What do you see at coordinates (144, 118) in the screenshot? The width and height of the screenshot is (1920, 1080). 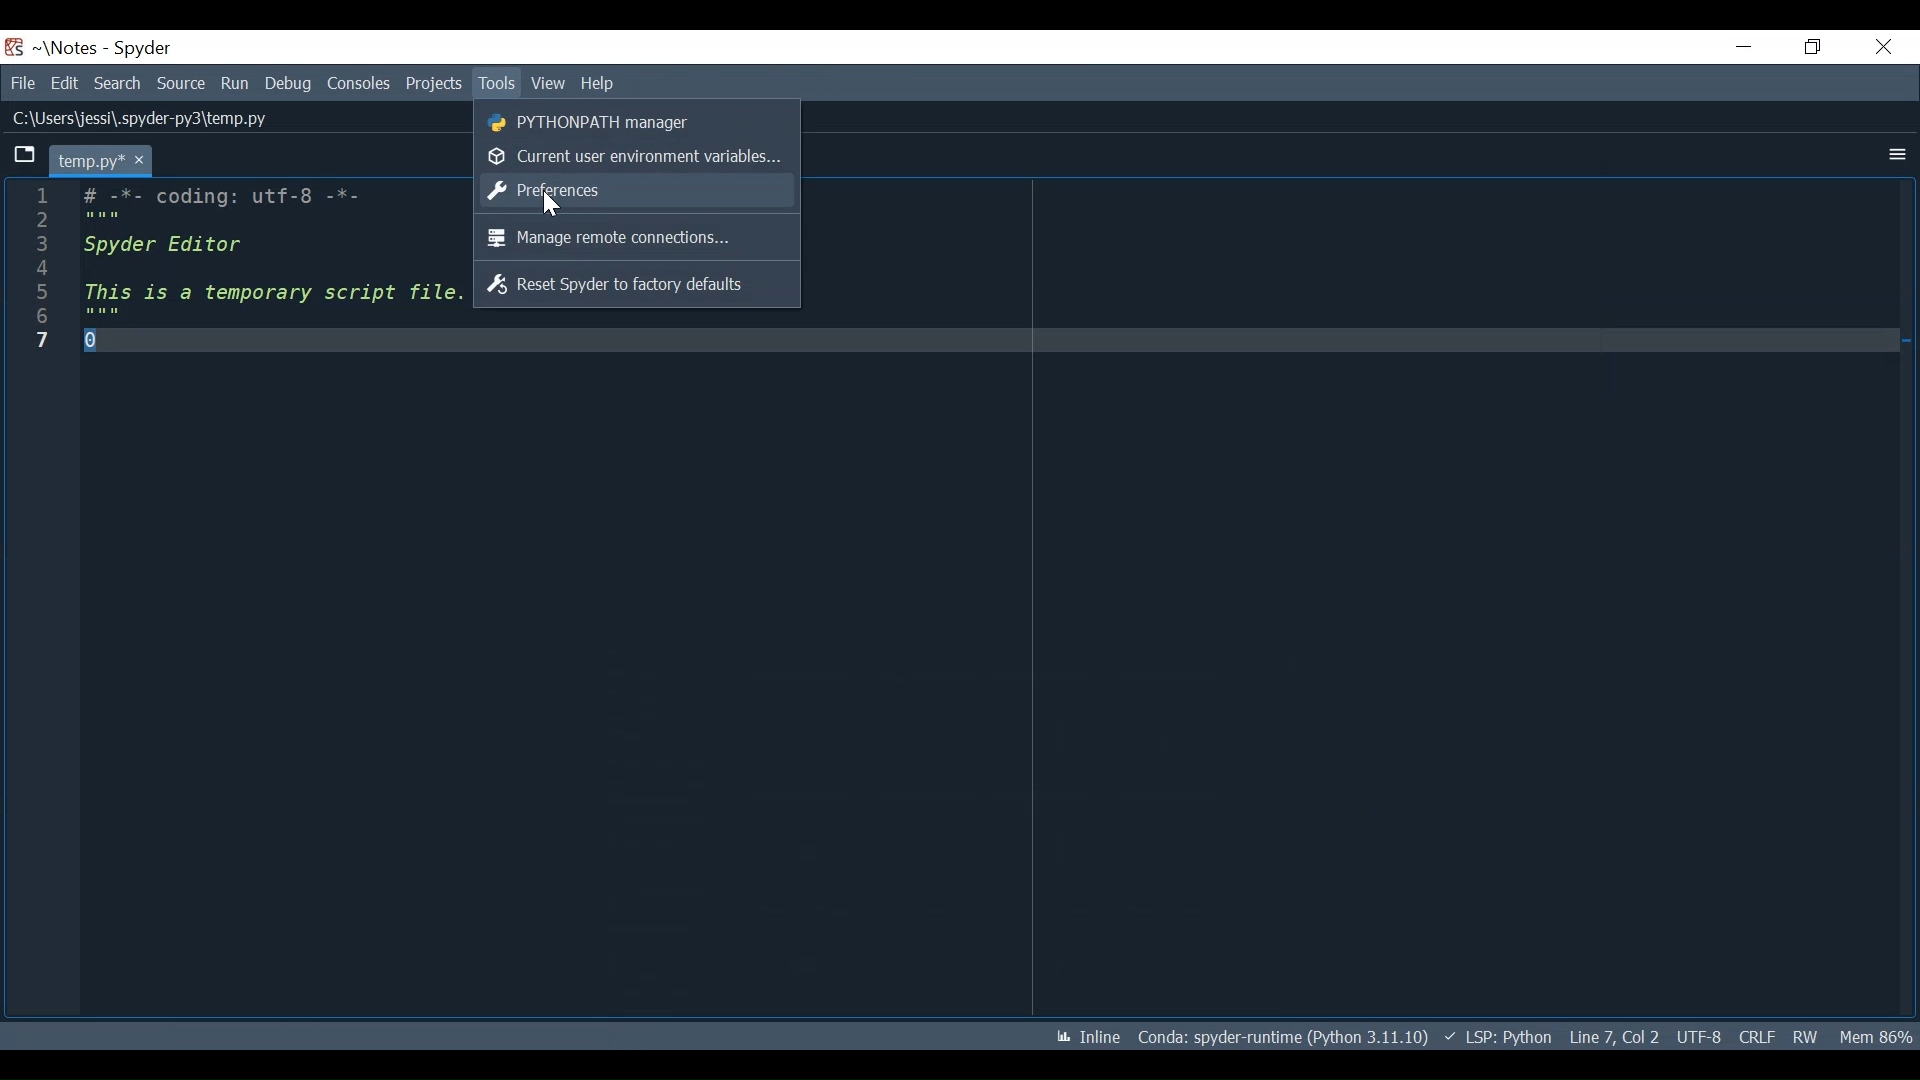 I see `File Path` at bounding box center [144, 118].